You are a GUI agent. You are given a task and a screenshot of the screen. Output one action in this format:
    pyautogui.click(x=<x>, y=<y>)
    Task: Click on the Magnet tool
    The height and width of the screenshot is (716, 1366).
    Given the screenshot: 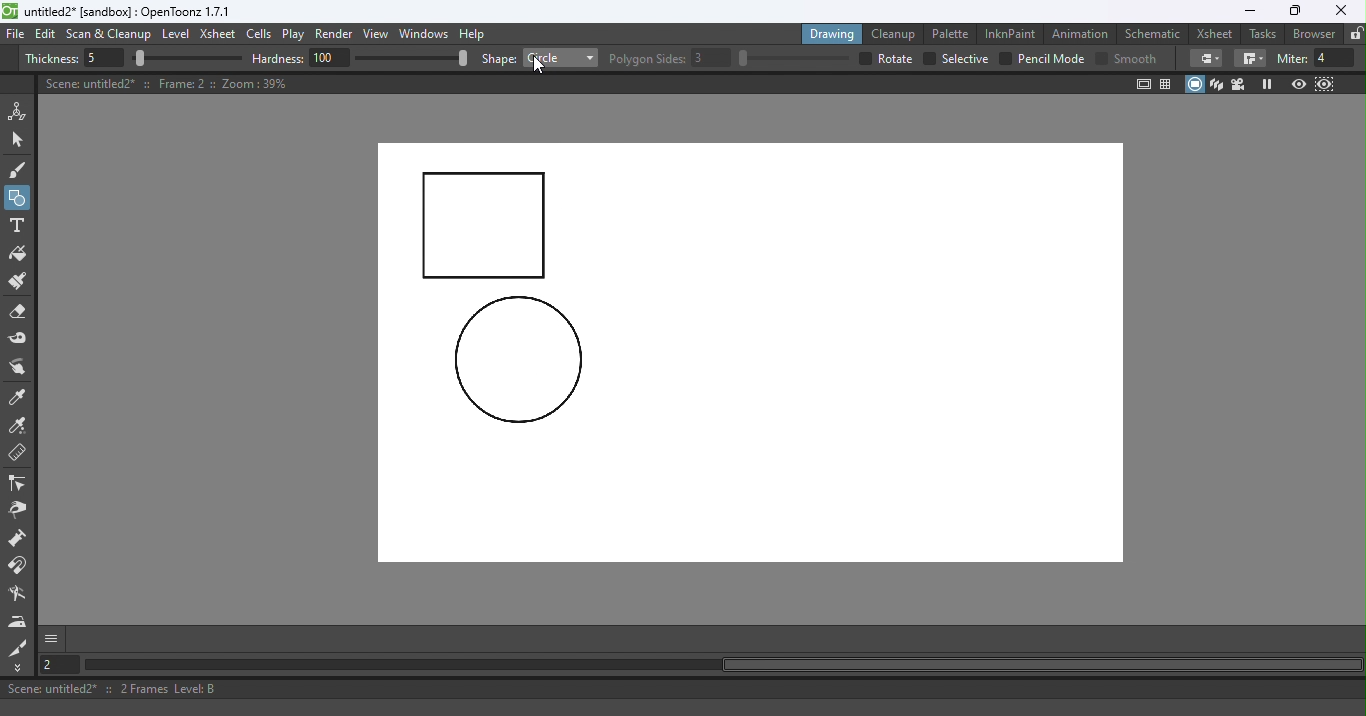 What is the action you would take?
    pyautogui.click(x=19, y=566)
    